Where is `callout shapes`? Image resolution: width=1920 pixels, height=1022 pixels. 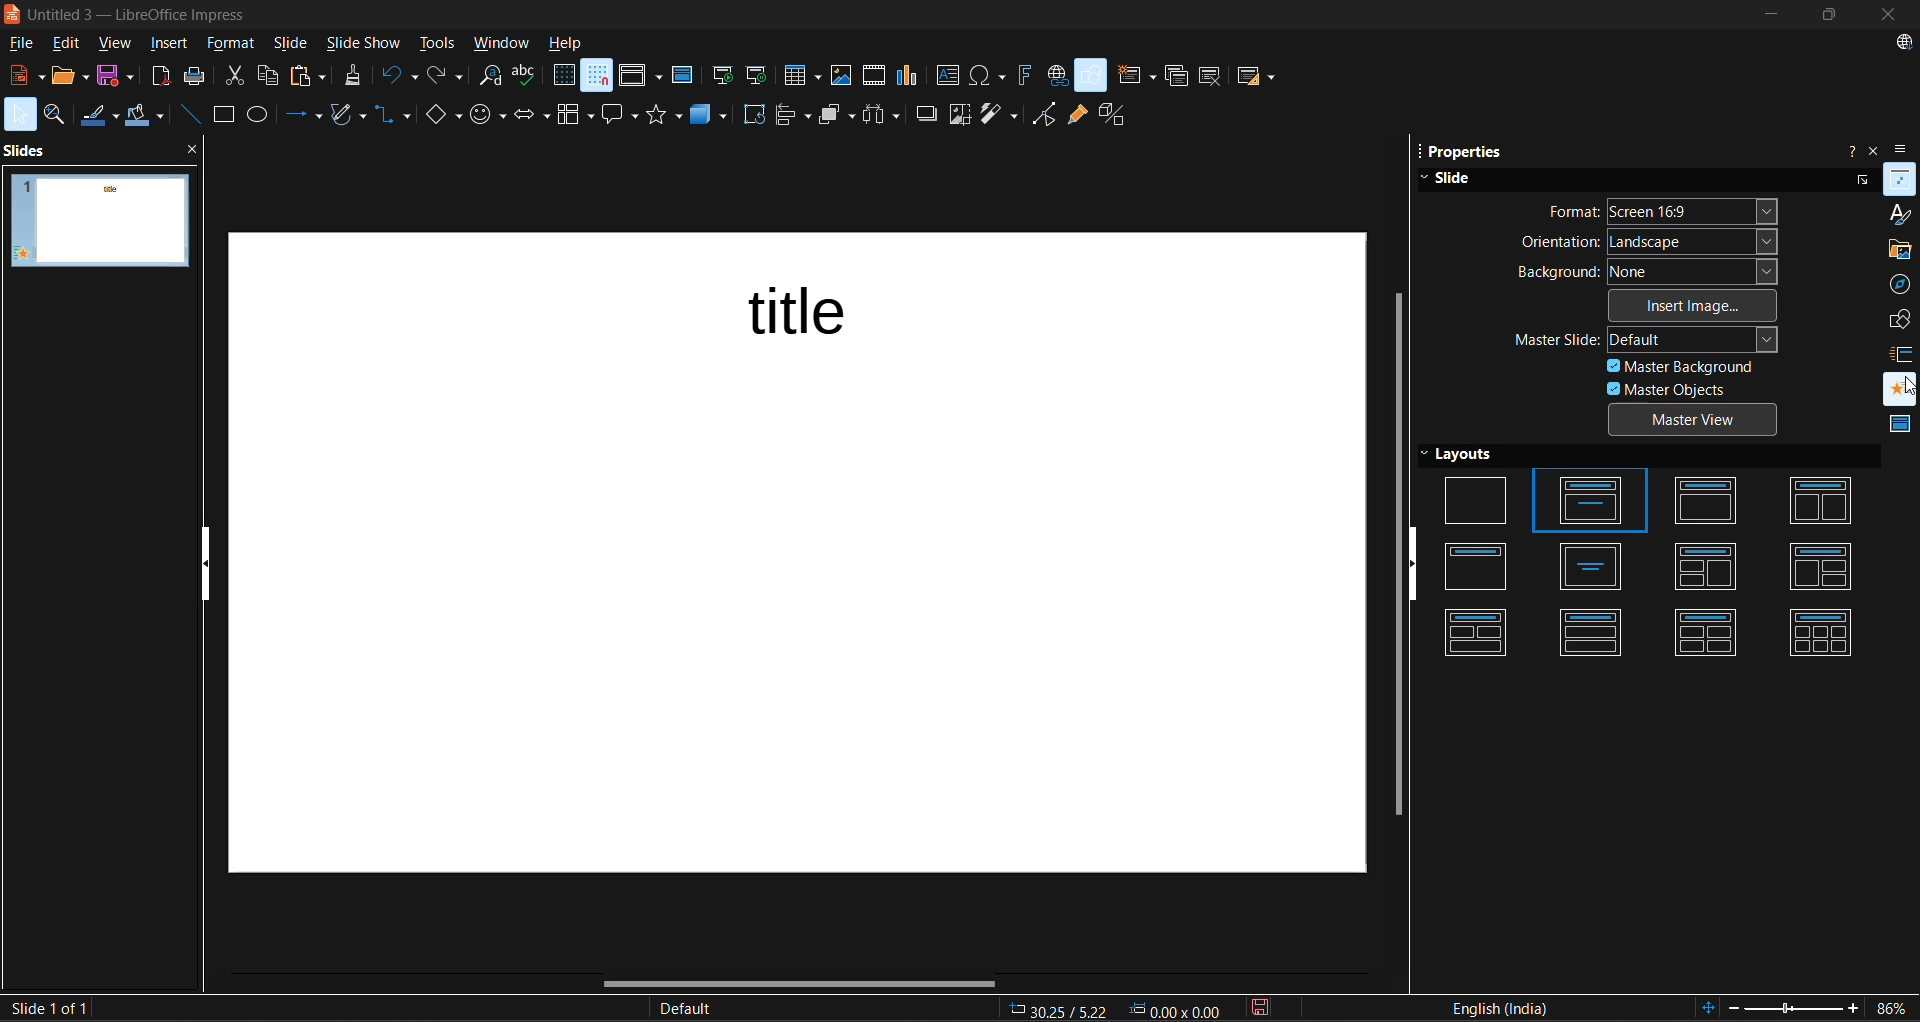
callout shapes is located at coordinates (622, 116).